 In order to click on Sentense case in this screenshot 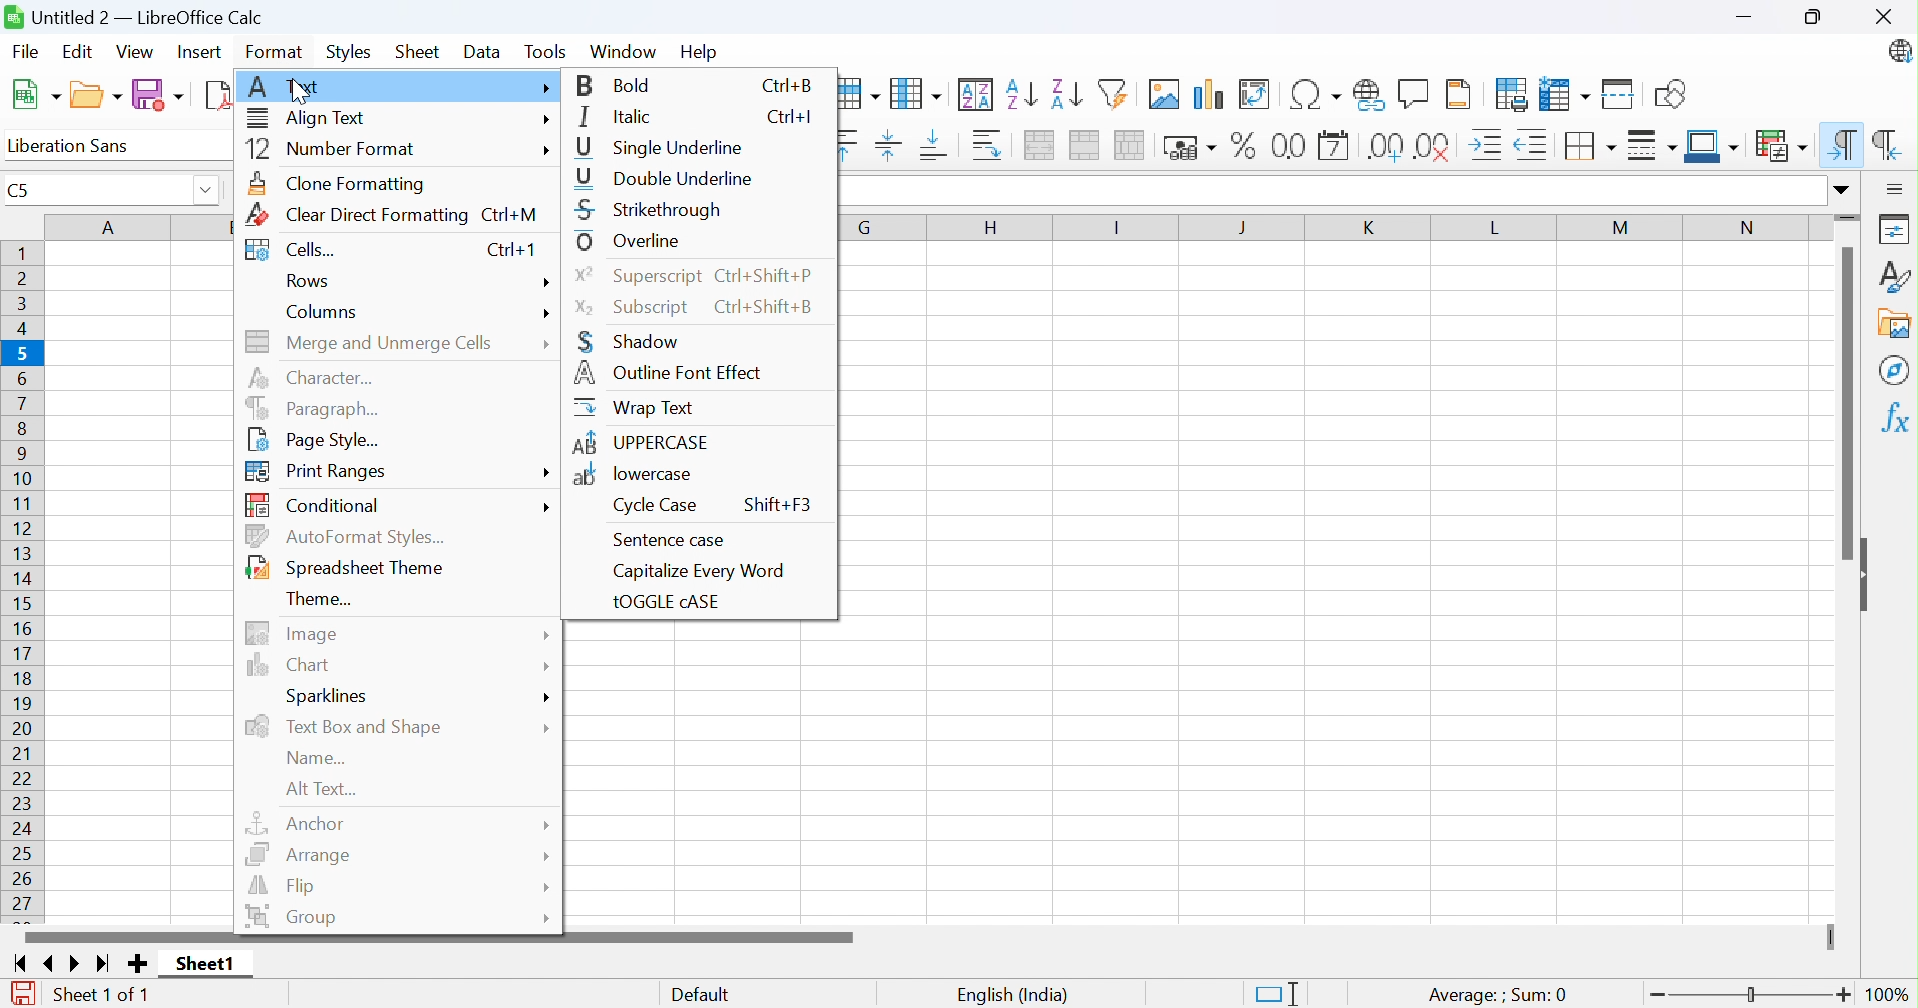, I will do `click(667, 537)`.